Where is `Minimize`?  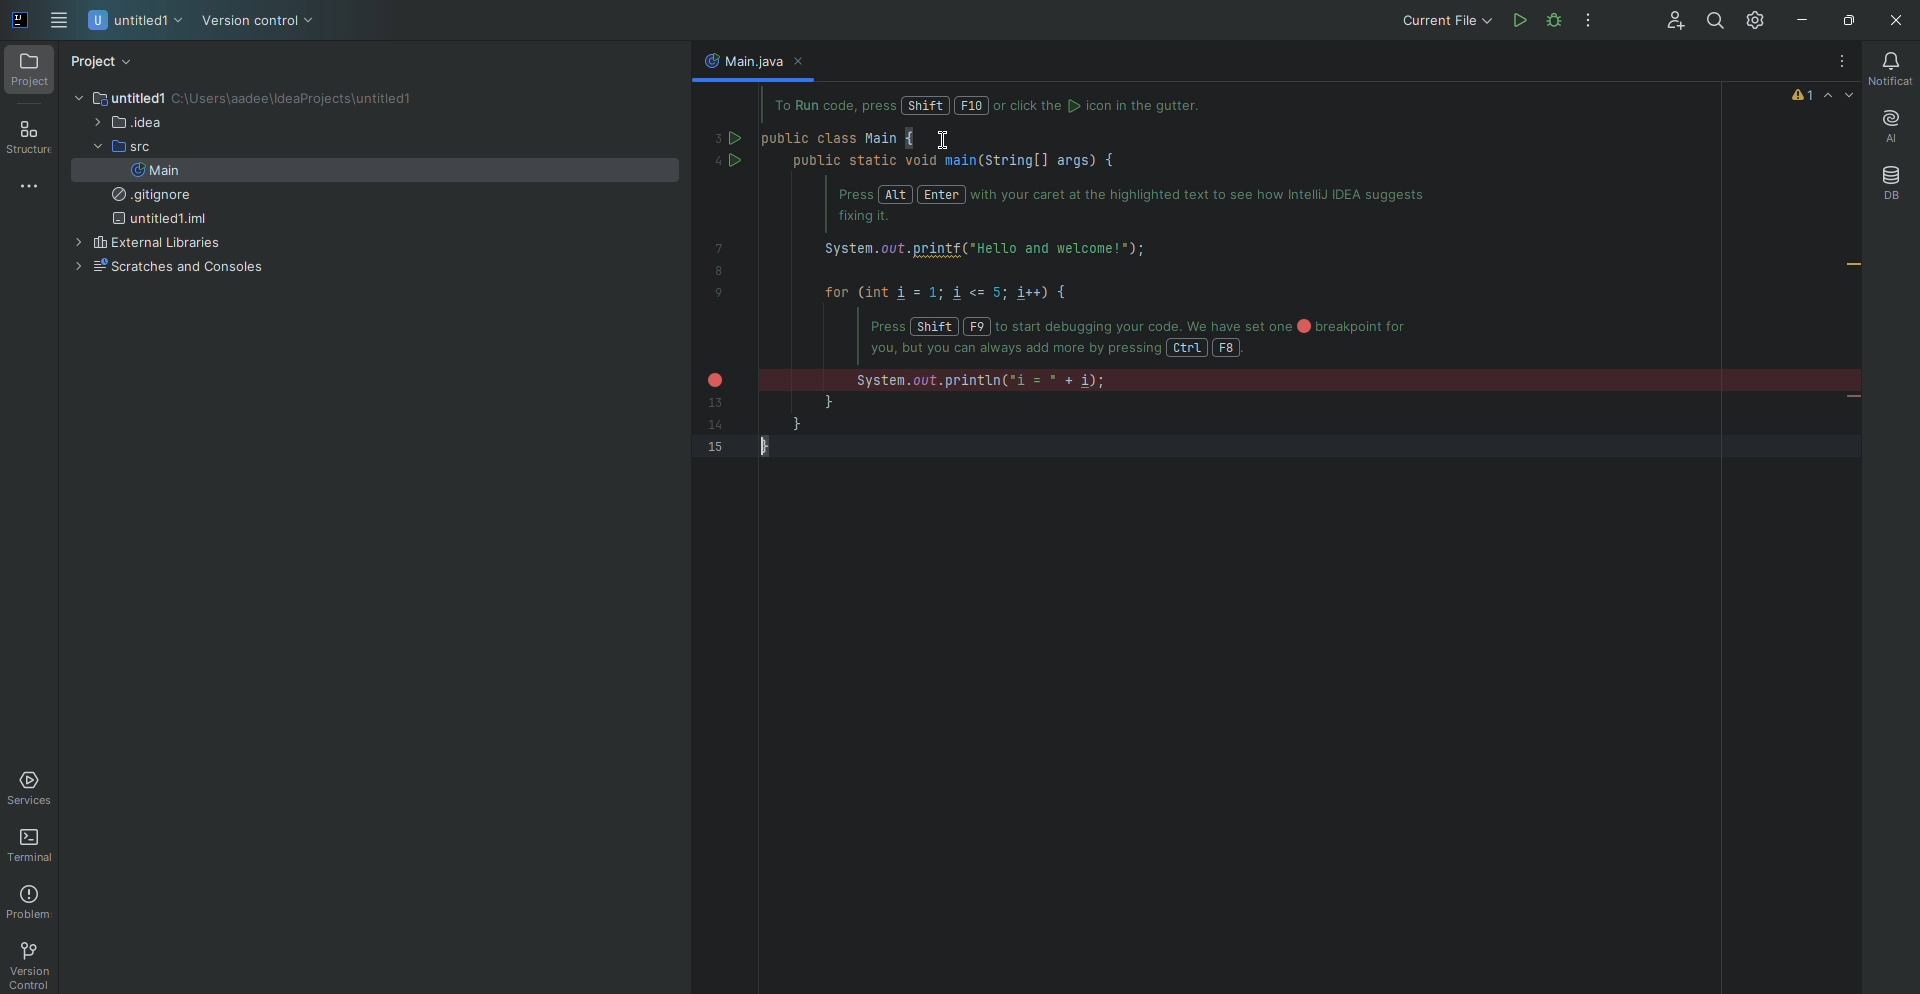
Minimize is located at coordinates (1797, 21).